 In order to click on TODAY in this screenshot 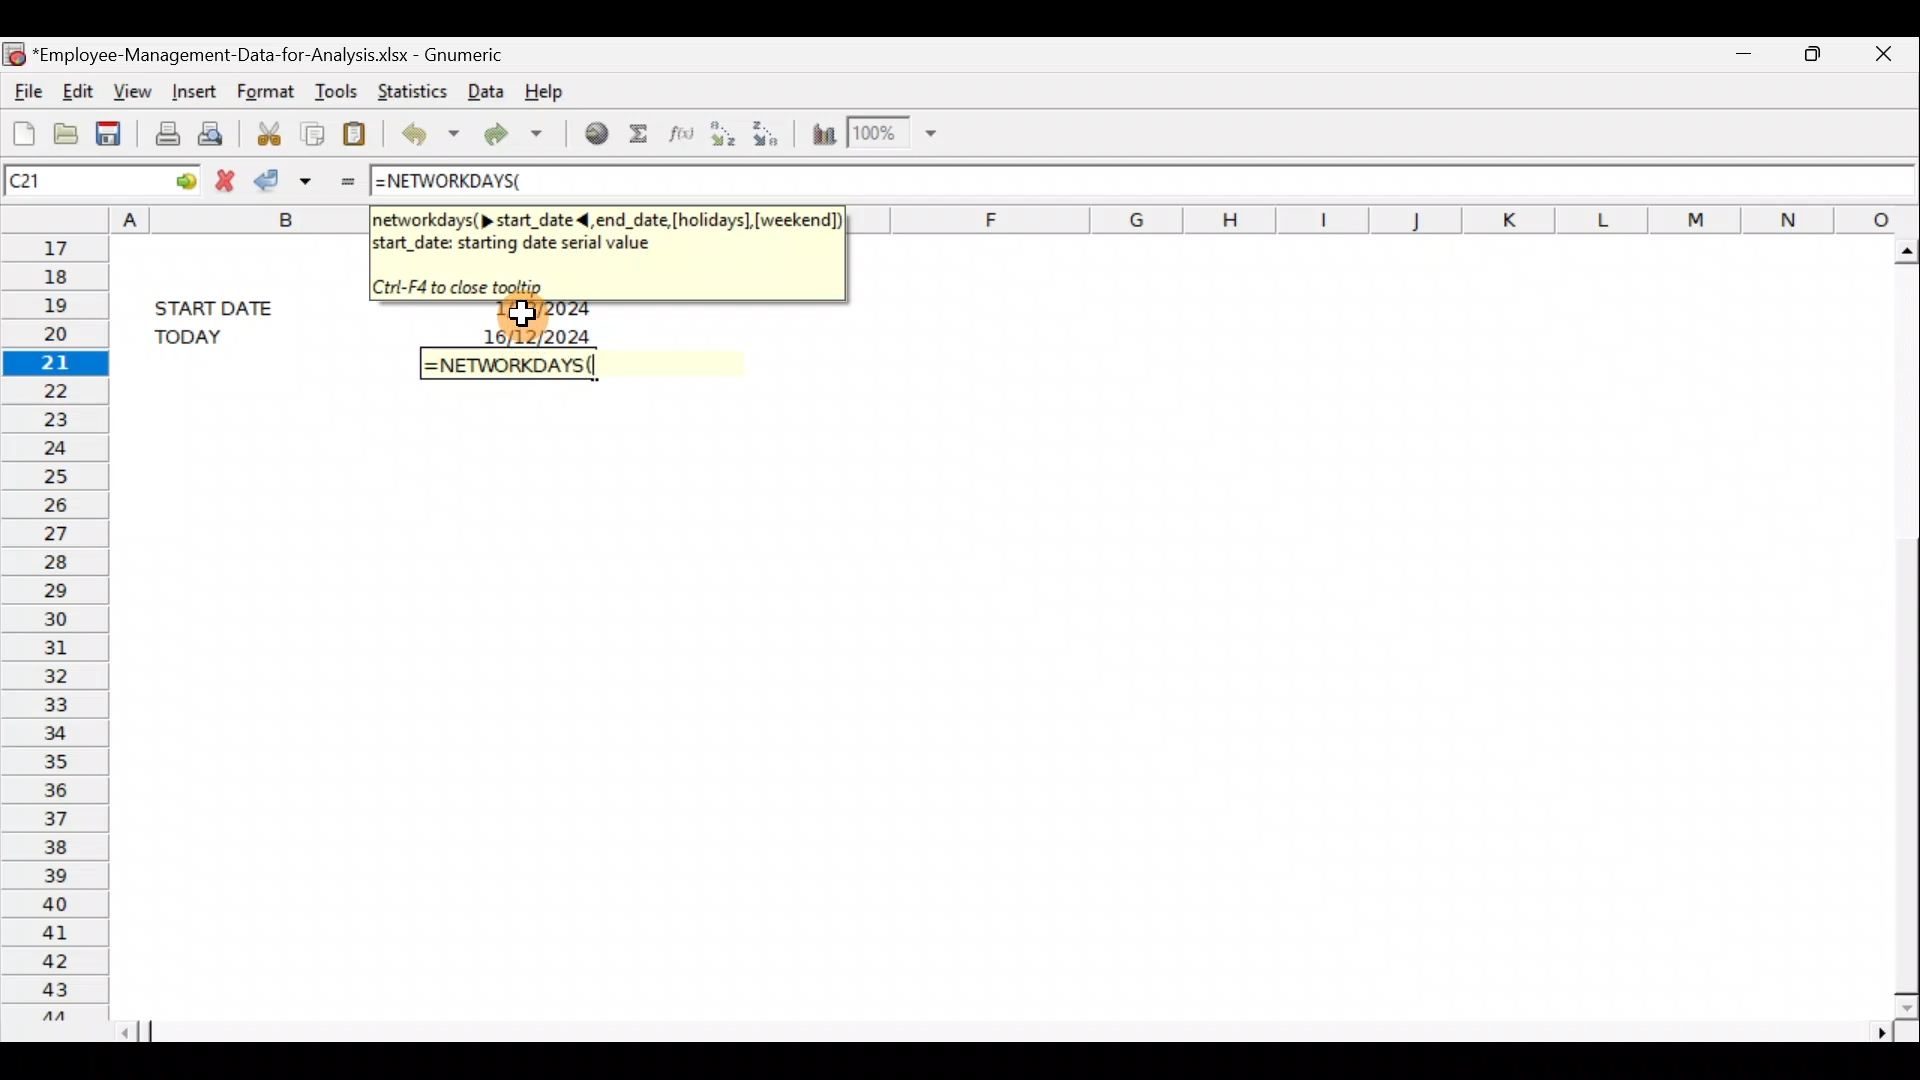, I will do `click(221, 336)`.